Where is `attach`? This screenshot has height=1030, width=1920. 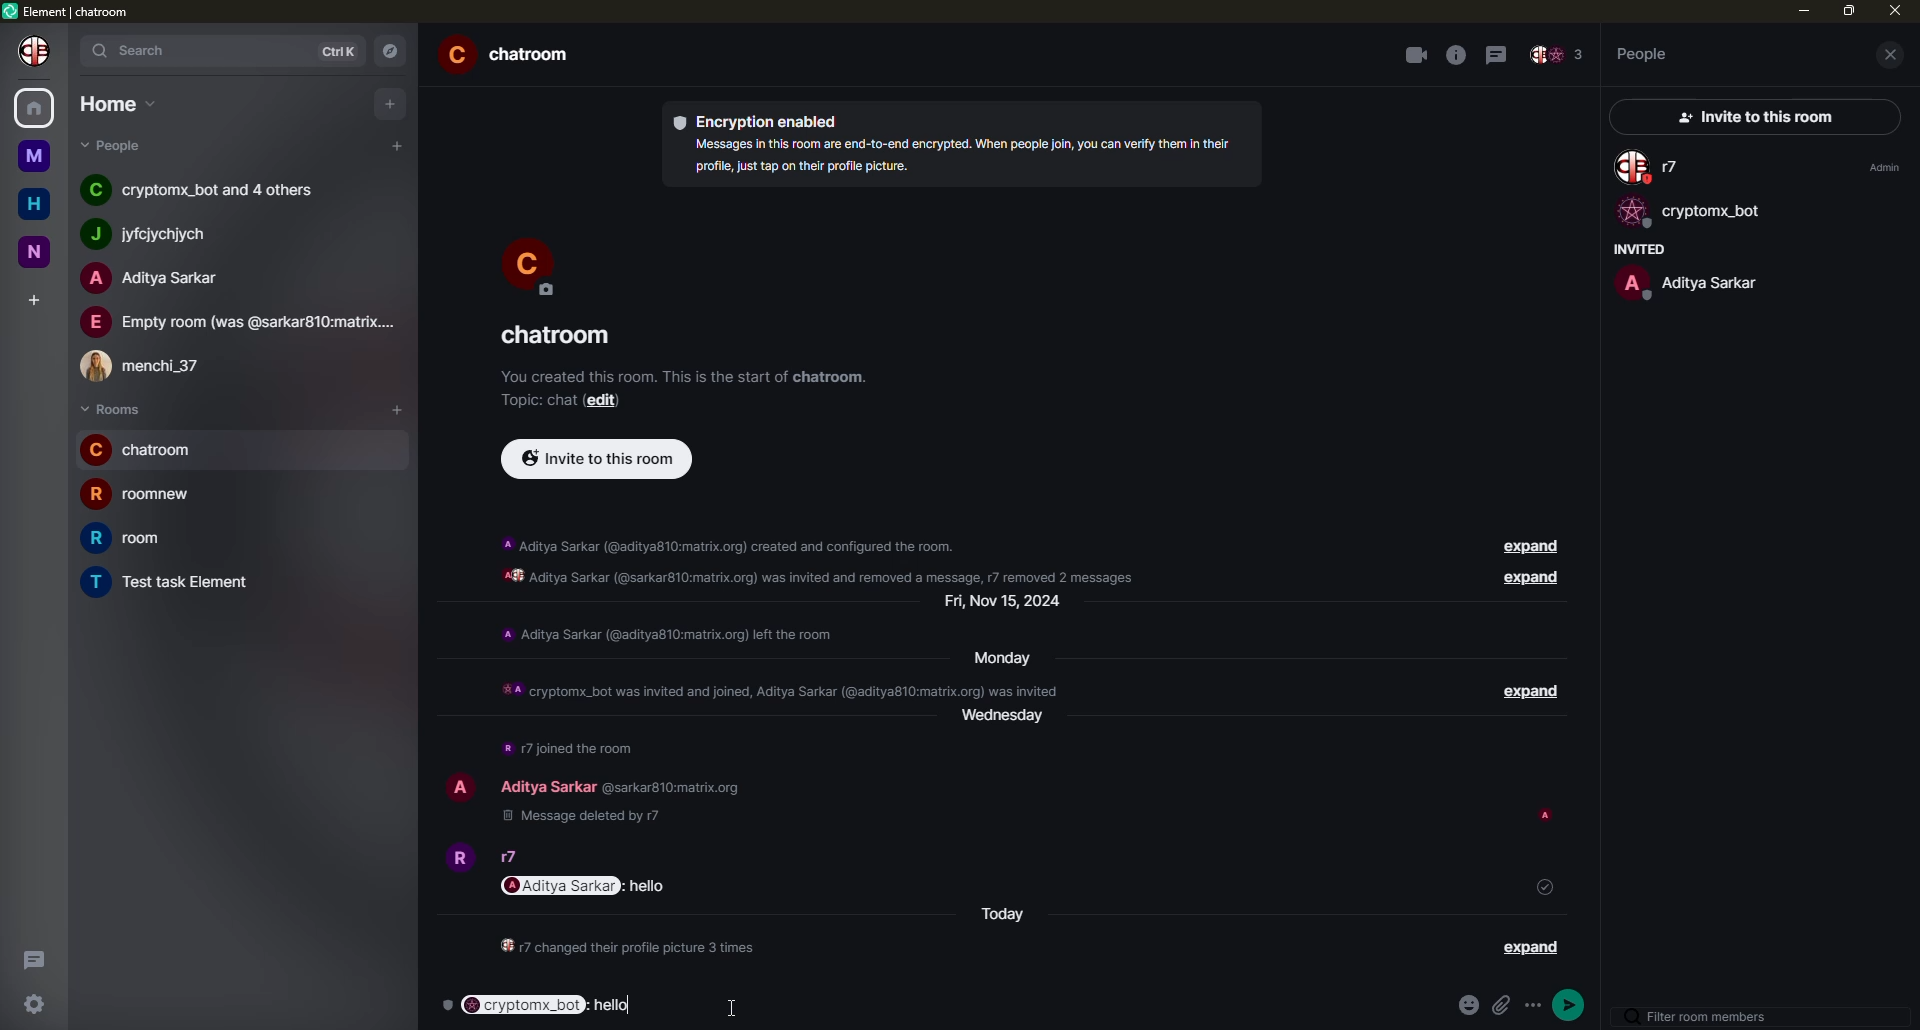
attach is located at coordinates (1506, 1007).